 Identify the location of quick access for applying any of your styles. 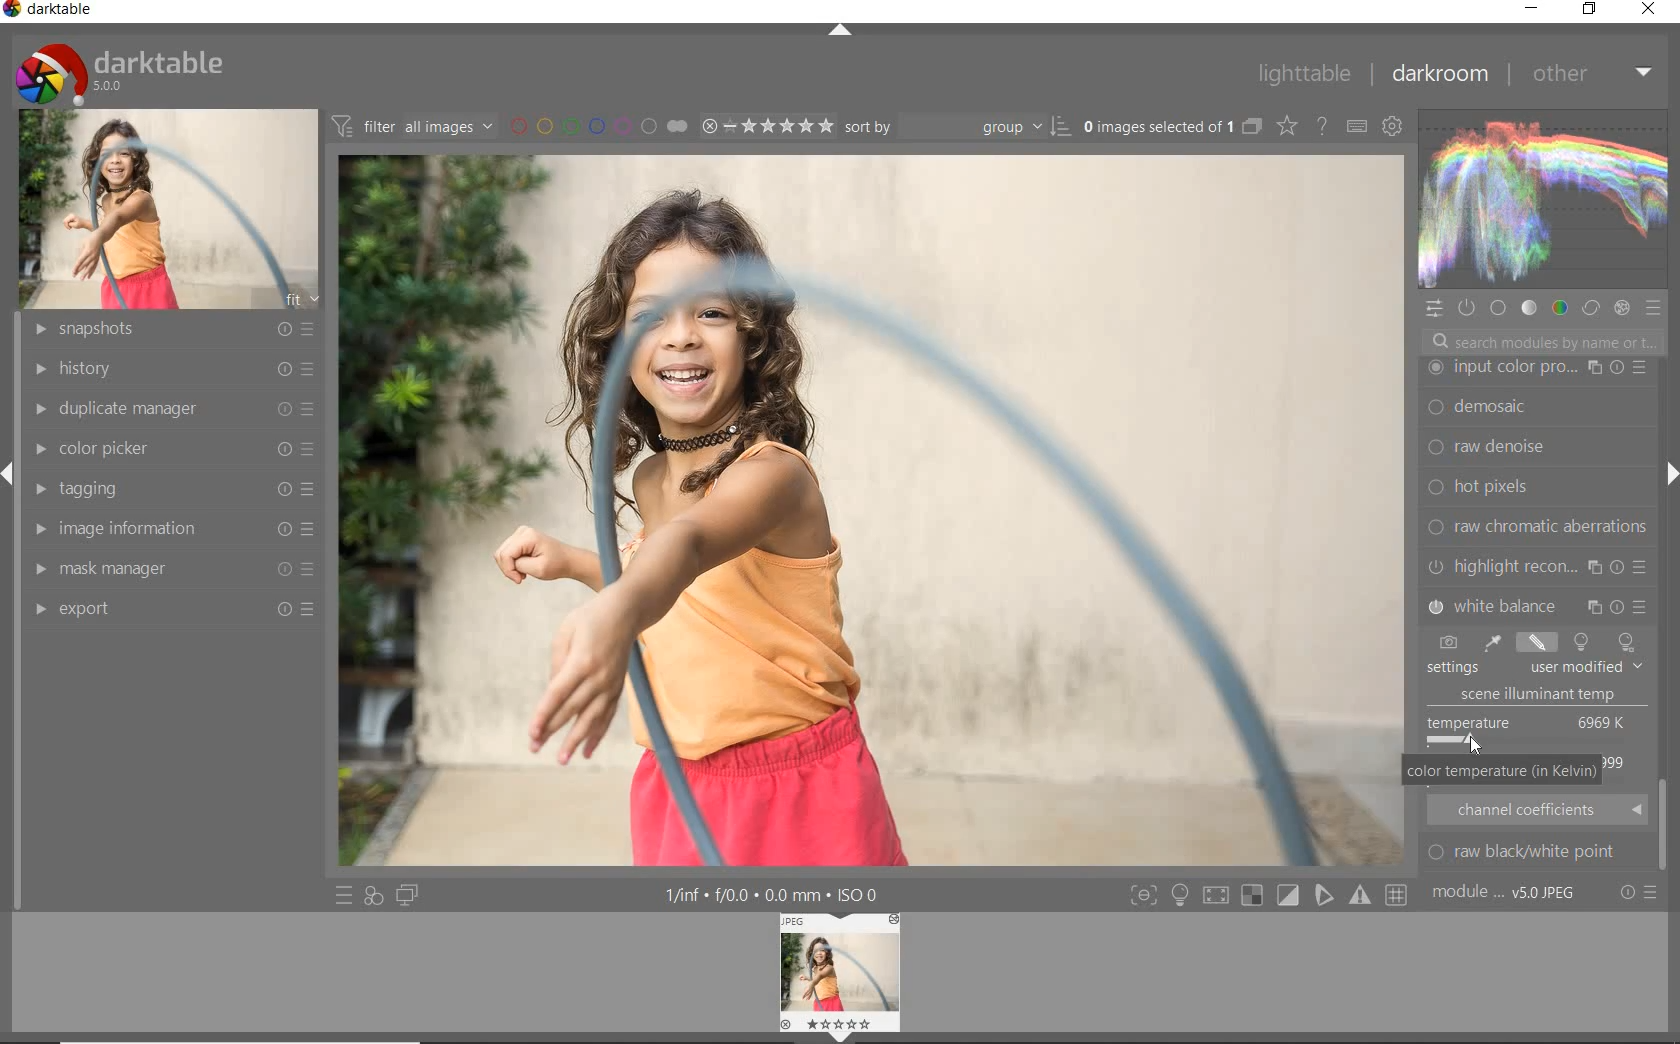
(373, 897).